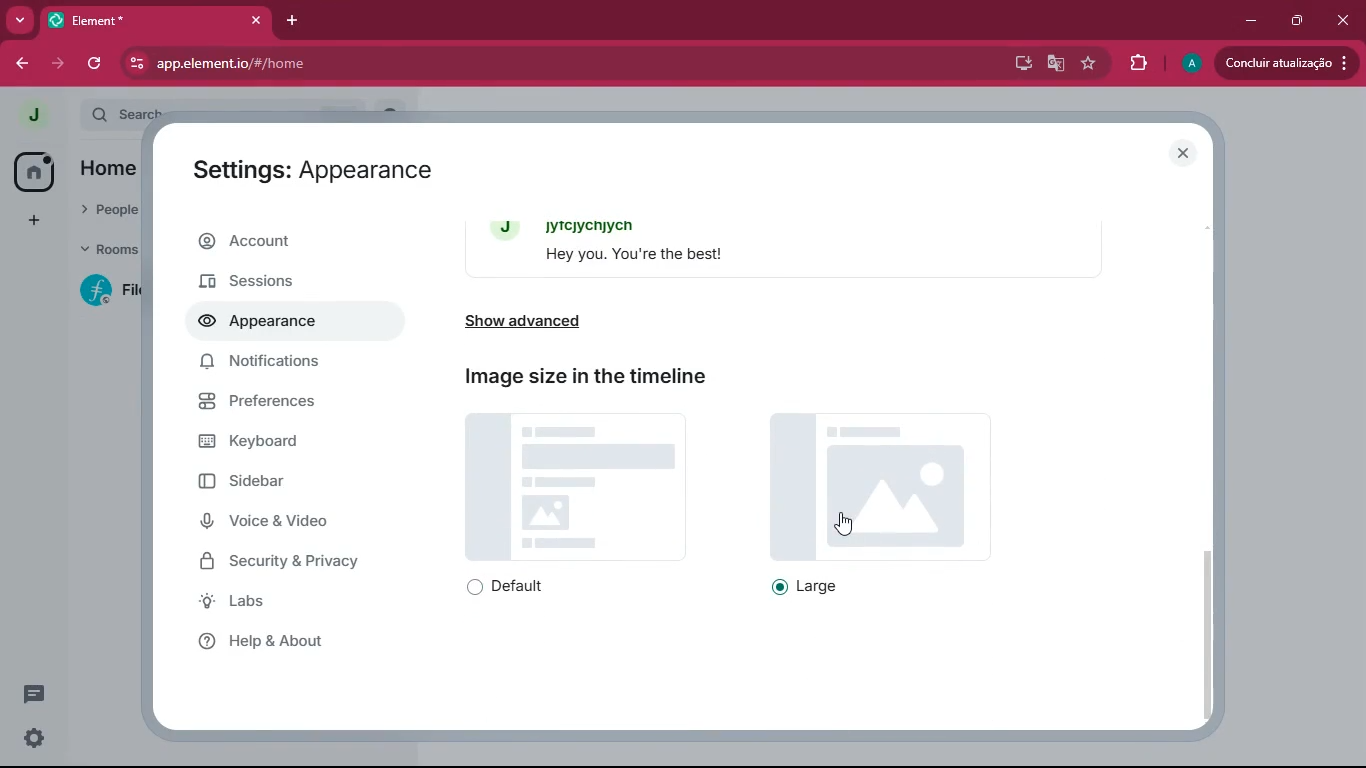  I want to click on profile, so click(1188, 63).